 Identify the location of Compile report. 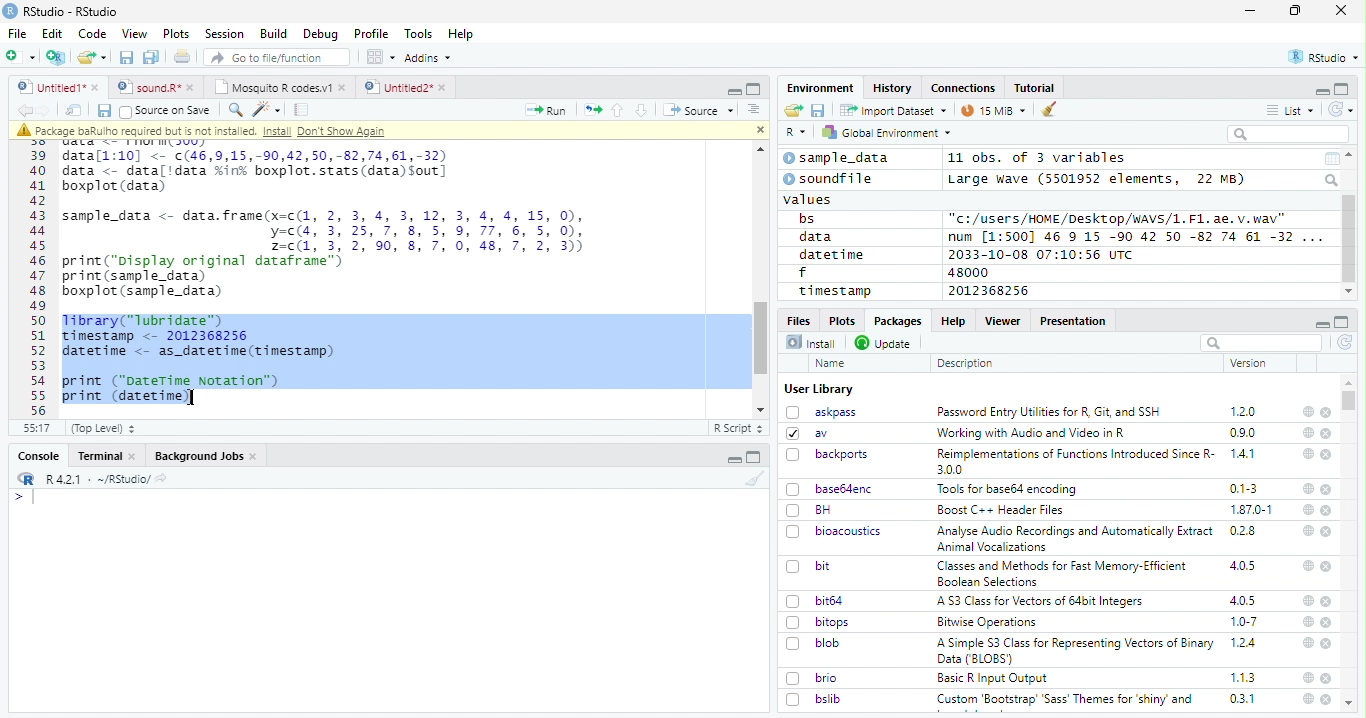
(302, 110).